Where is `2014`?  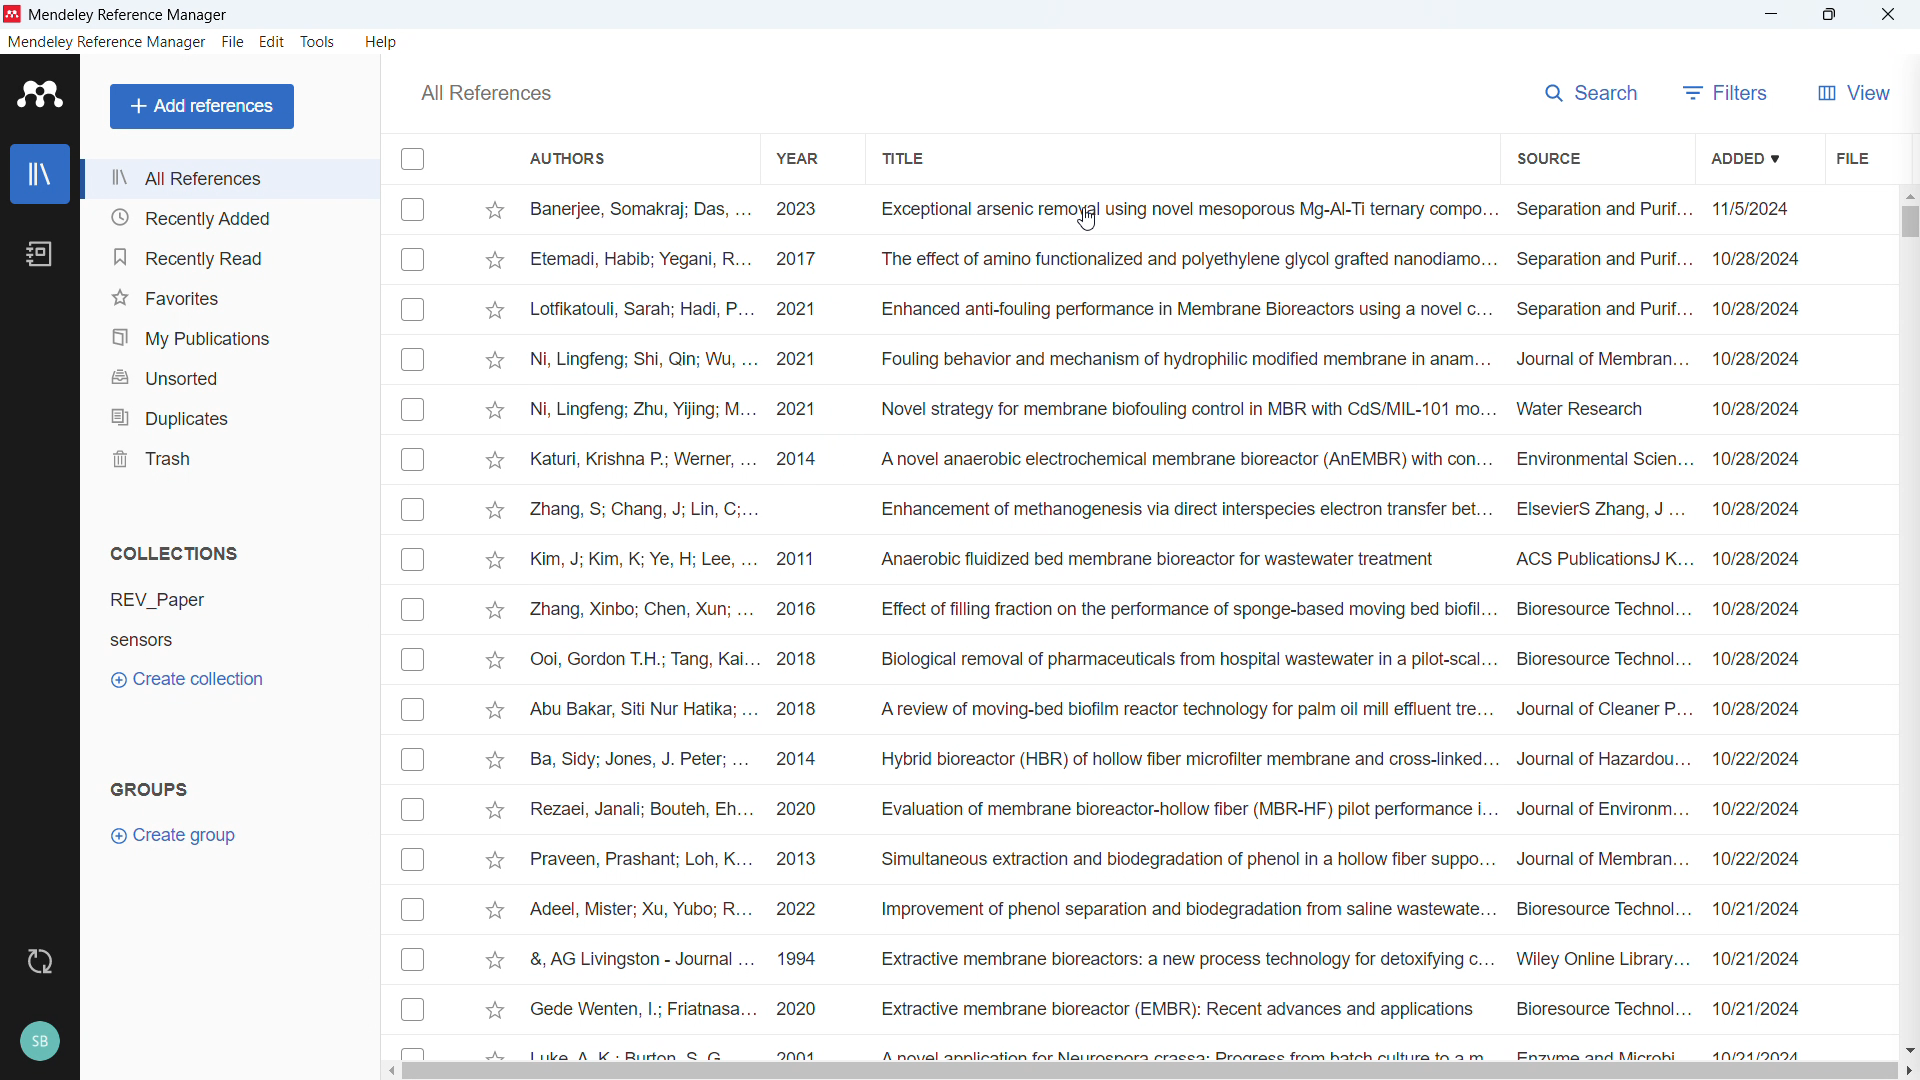 2014 is located at coordinates (799, 762).